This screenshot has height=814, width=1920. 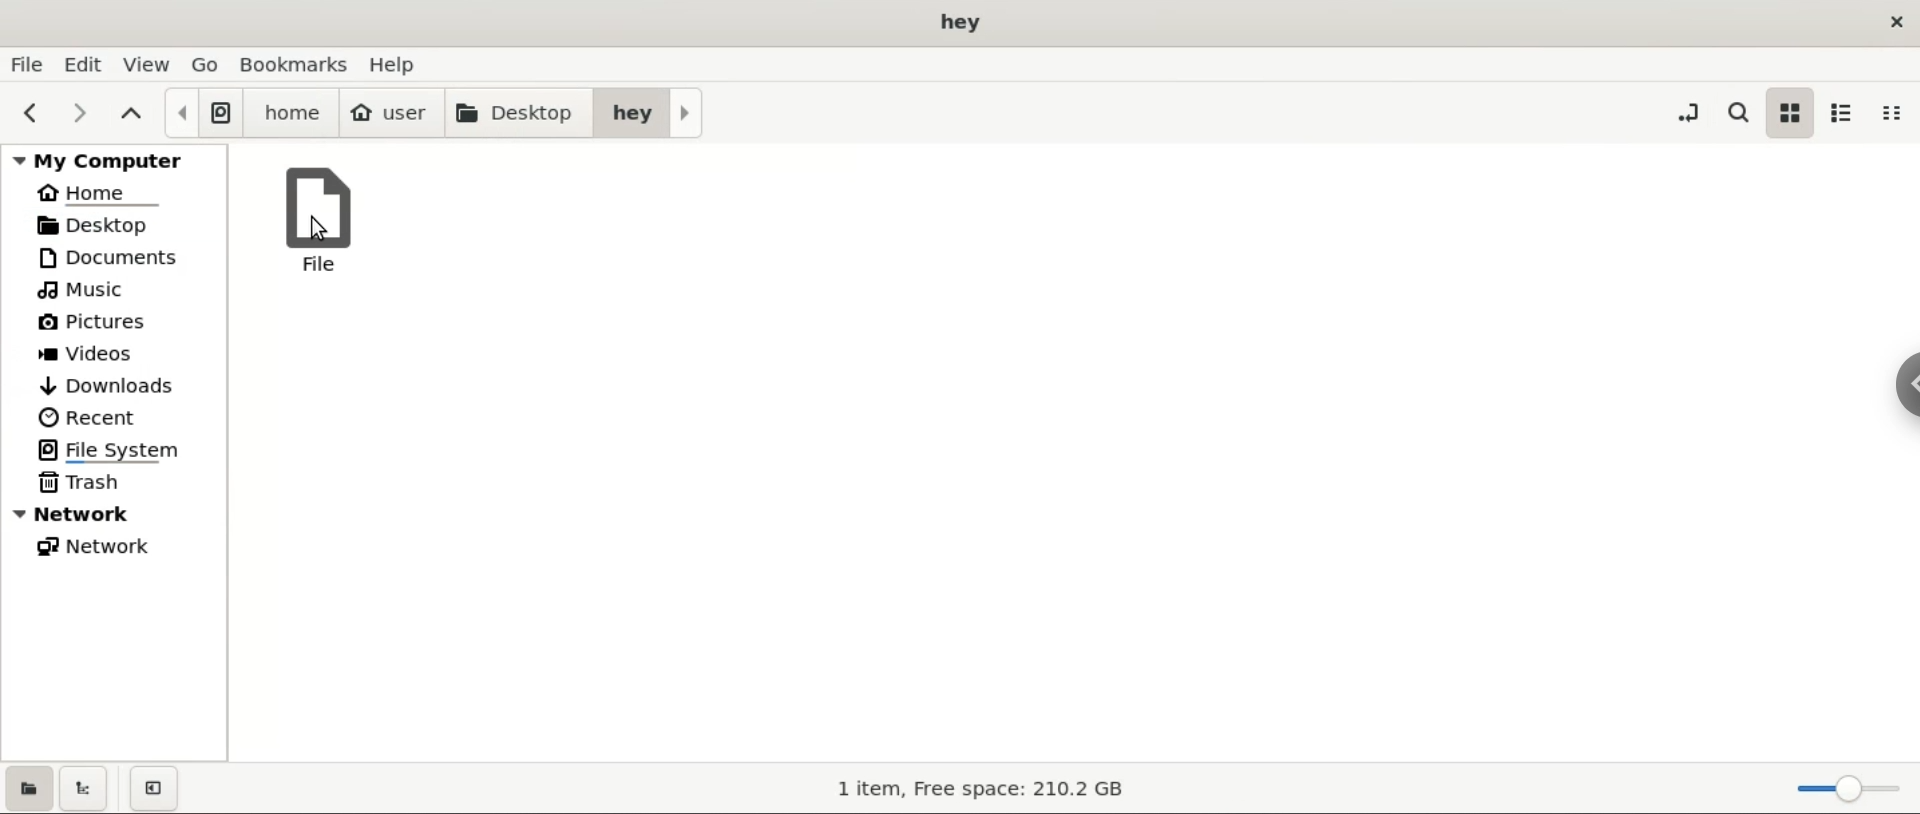 What do you see at coordinates (1791, 112) in the screenshot?
I see `icon view` at bounding box center [1791, 112].